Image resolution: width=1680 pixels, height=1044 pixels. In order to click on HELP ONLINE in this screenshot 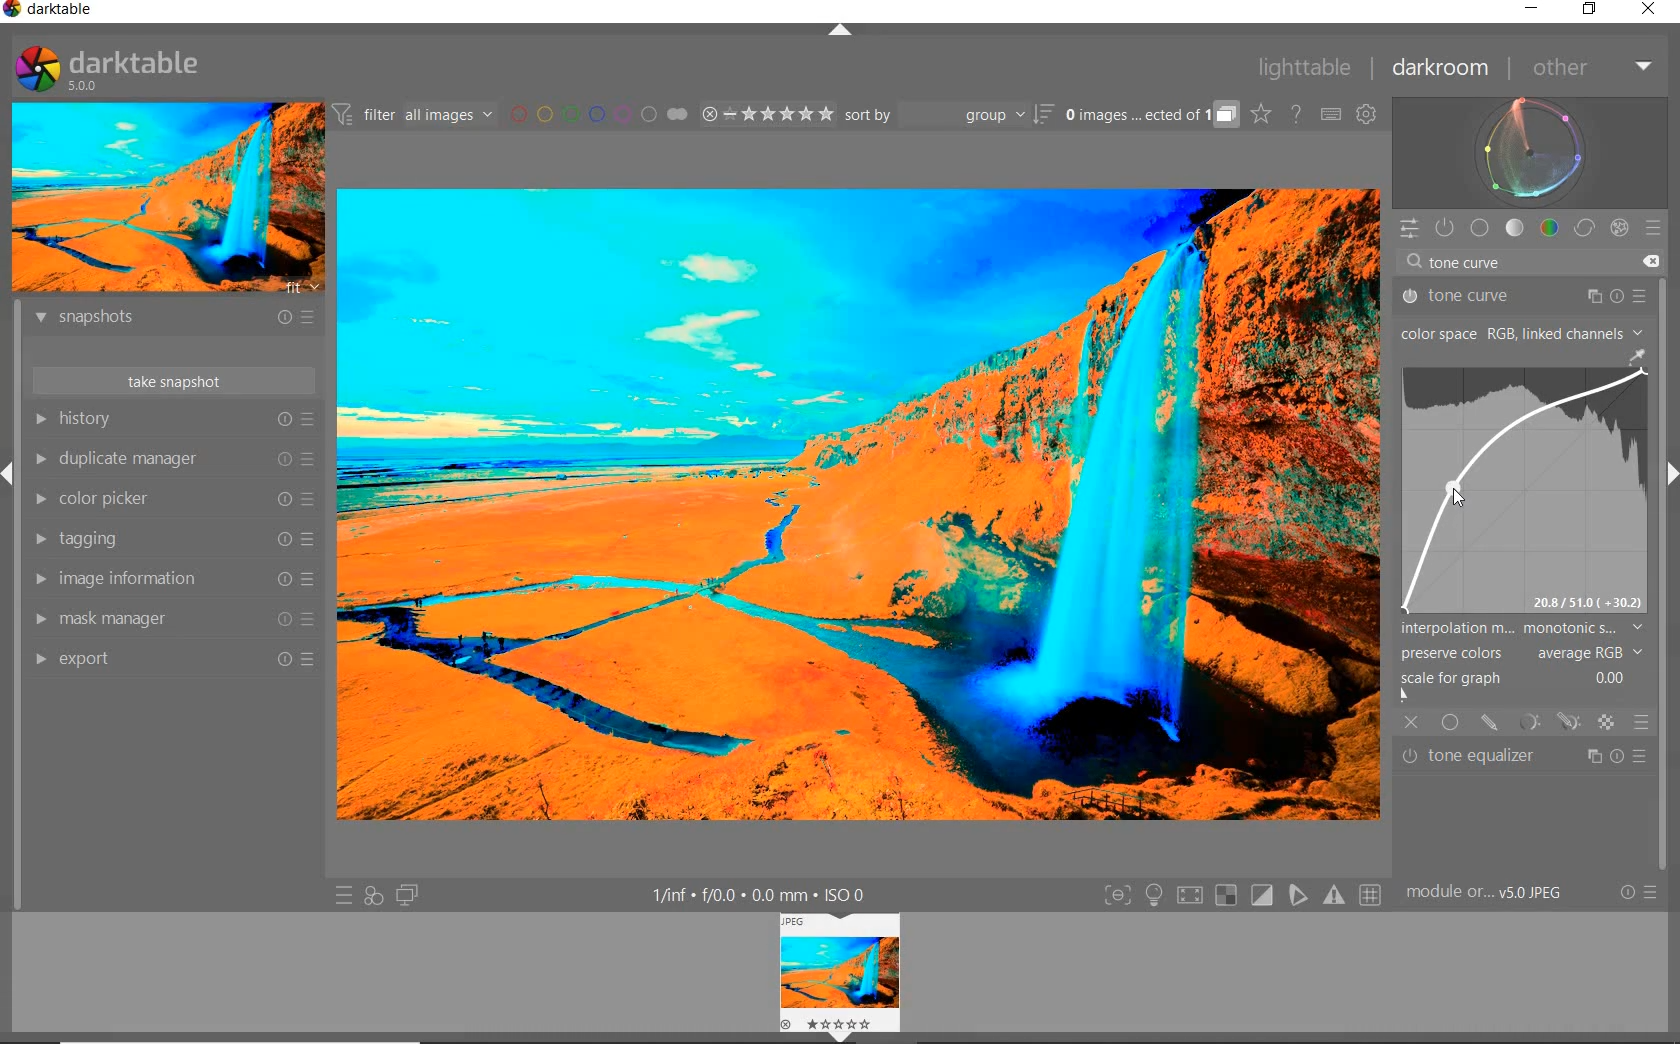, I will do `click(1296, 114)`.